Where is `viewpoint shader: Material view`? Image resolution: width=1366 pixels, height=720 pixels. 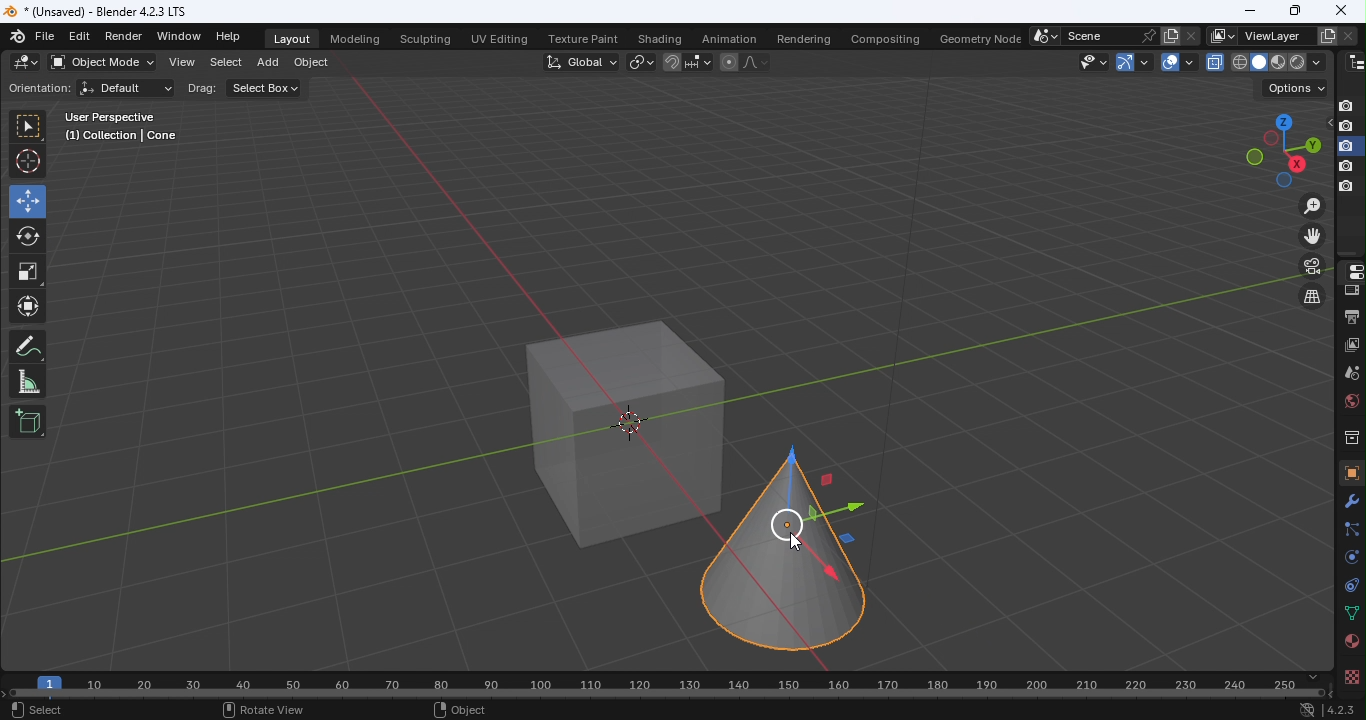
viewpoint shader: Material view is located at coordinates (1277, 61).